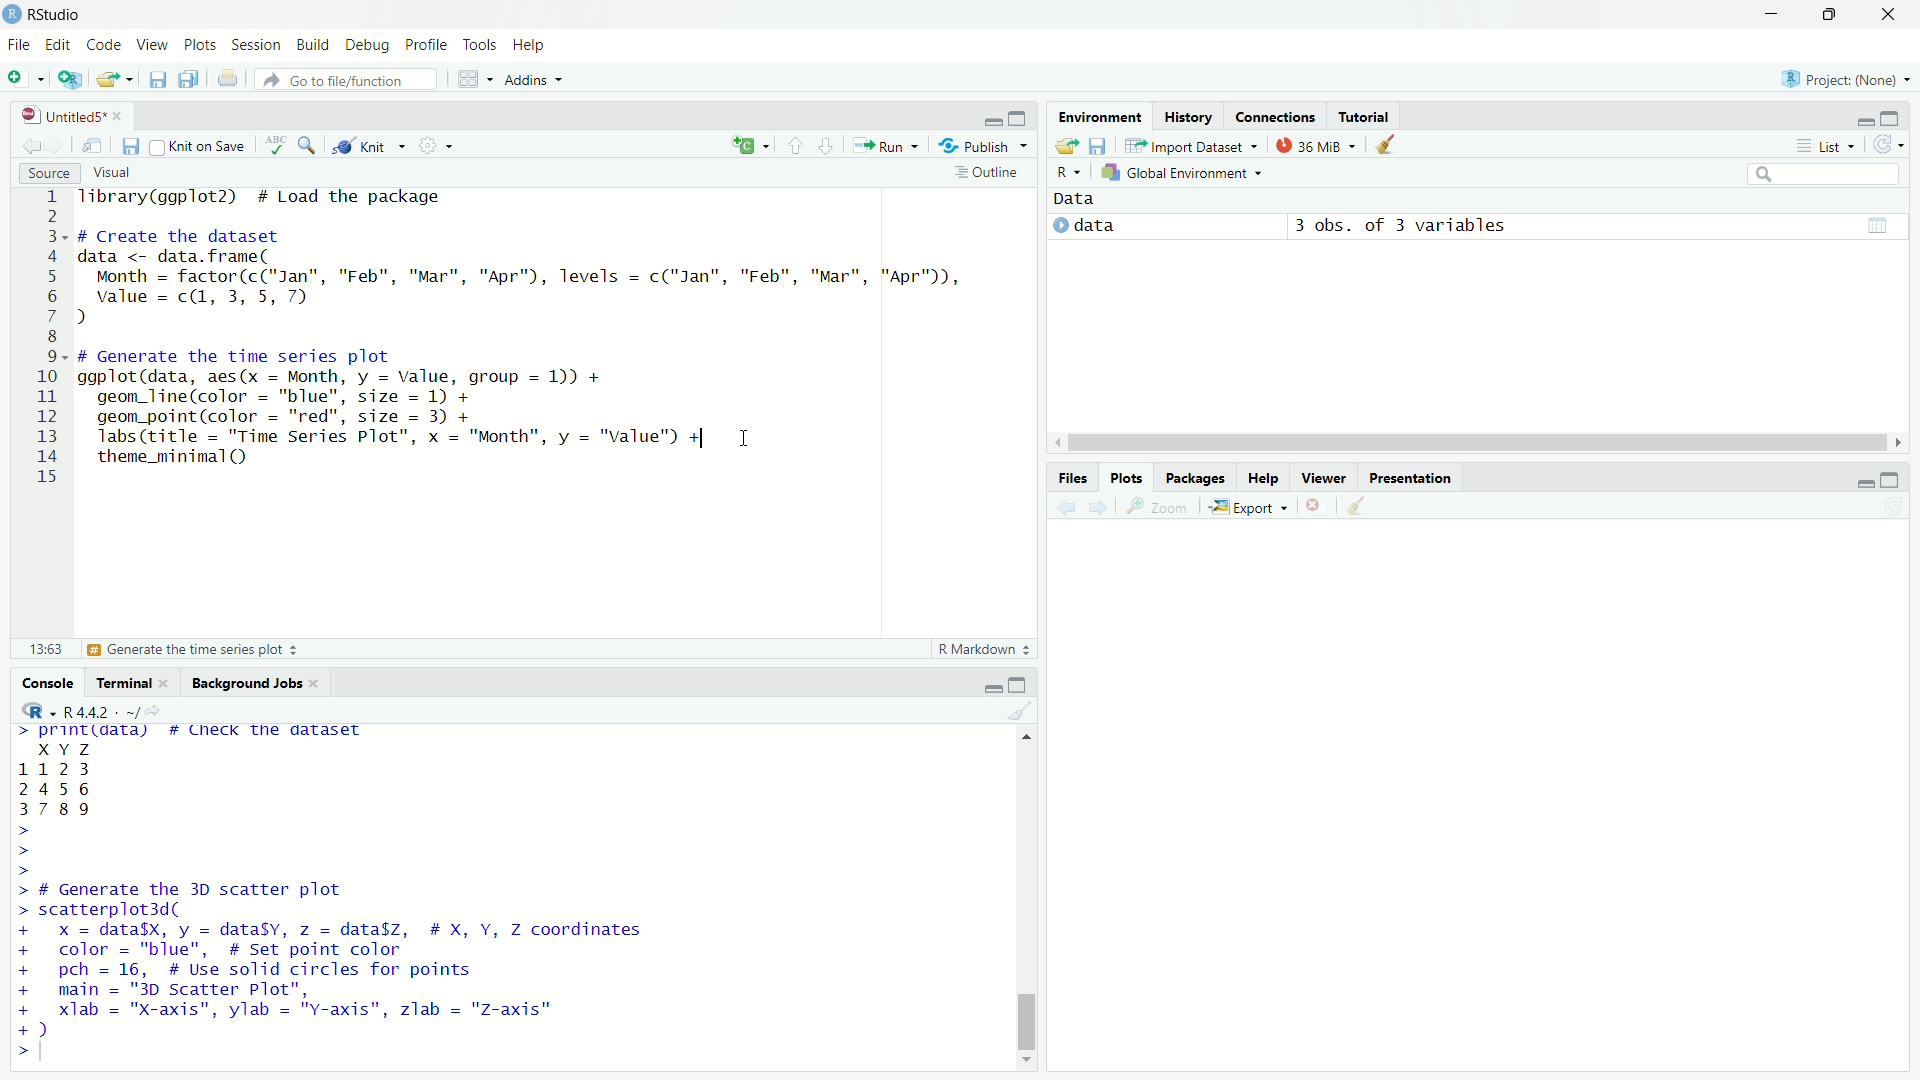 This screenshot has height=1080, width=1920. What do you see at coordinates (47, 342) in the screenshot?
I see `serial number` at bounding box center [47, 342].